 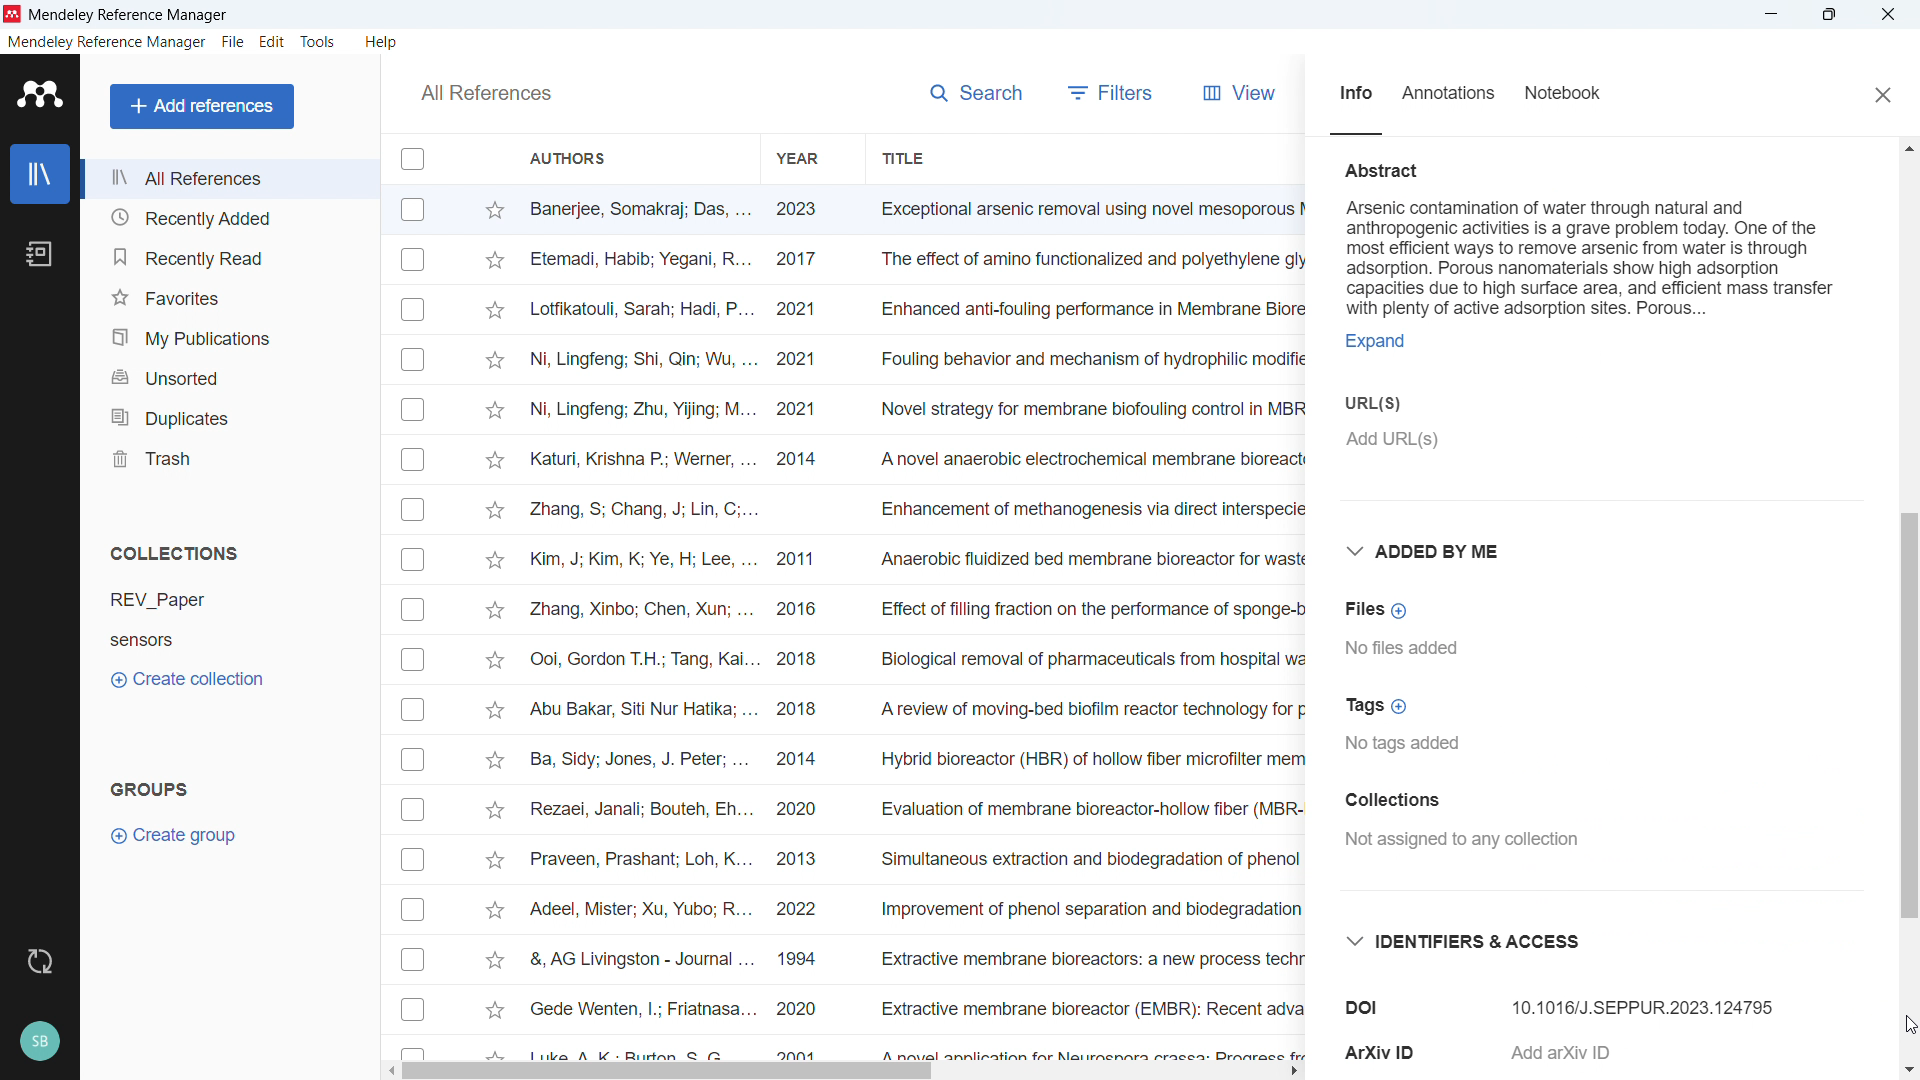 I want to click on 2020, so click(x=803, y=812).